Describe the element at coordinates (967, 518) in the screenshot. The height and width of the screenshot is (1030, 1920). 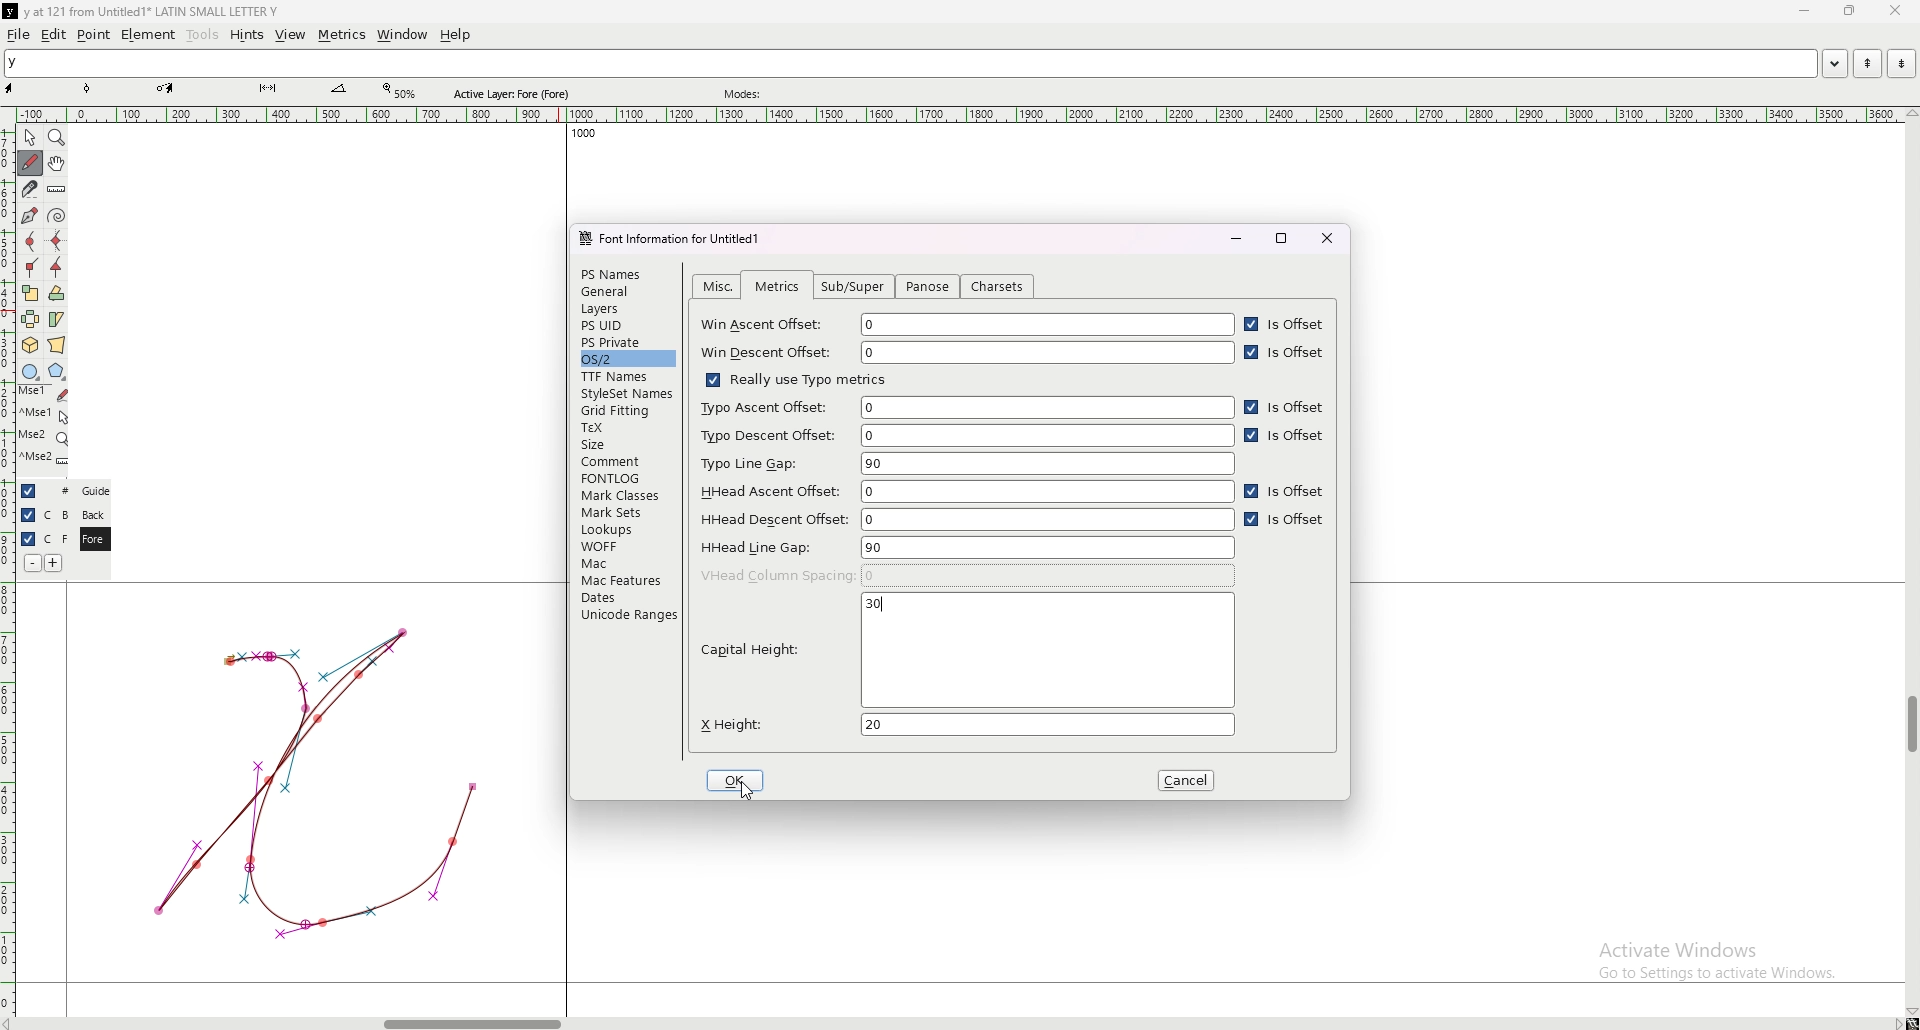
I see `hhead descent offset 0` at that location.